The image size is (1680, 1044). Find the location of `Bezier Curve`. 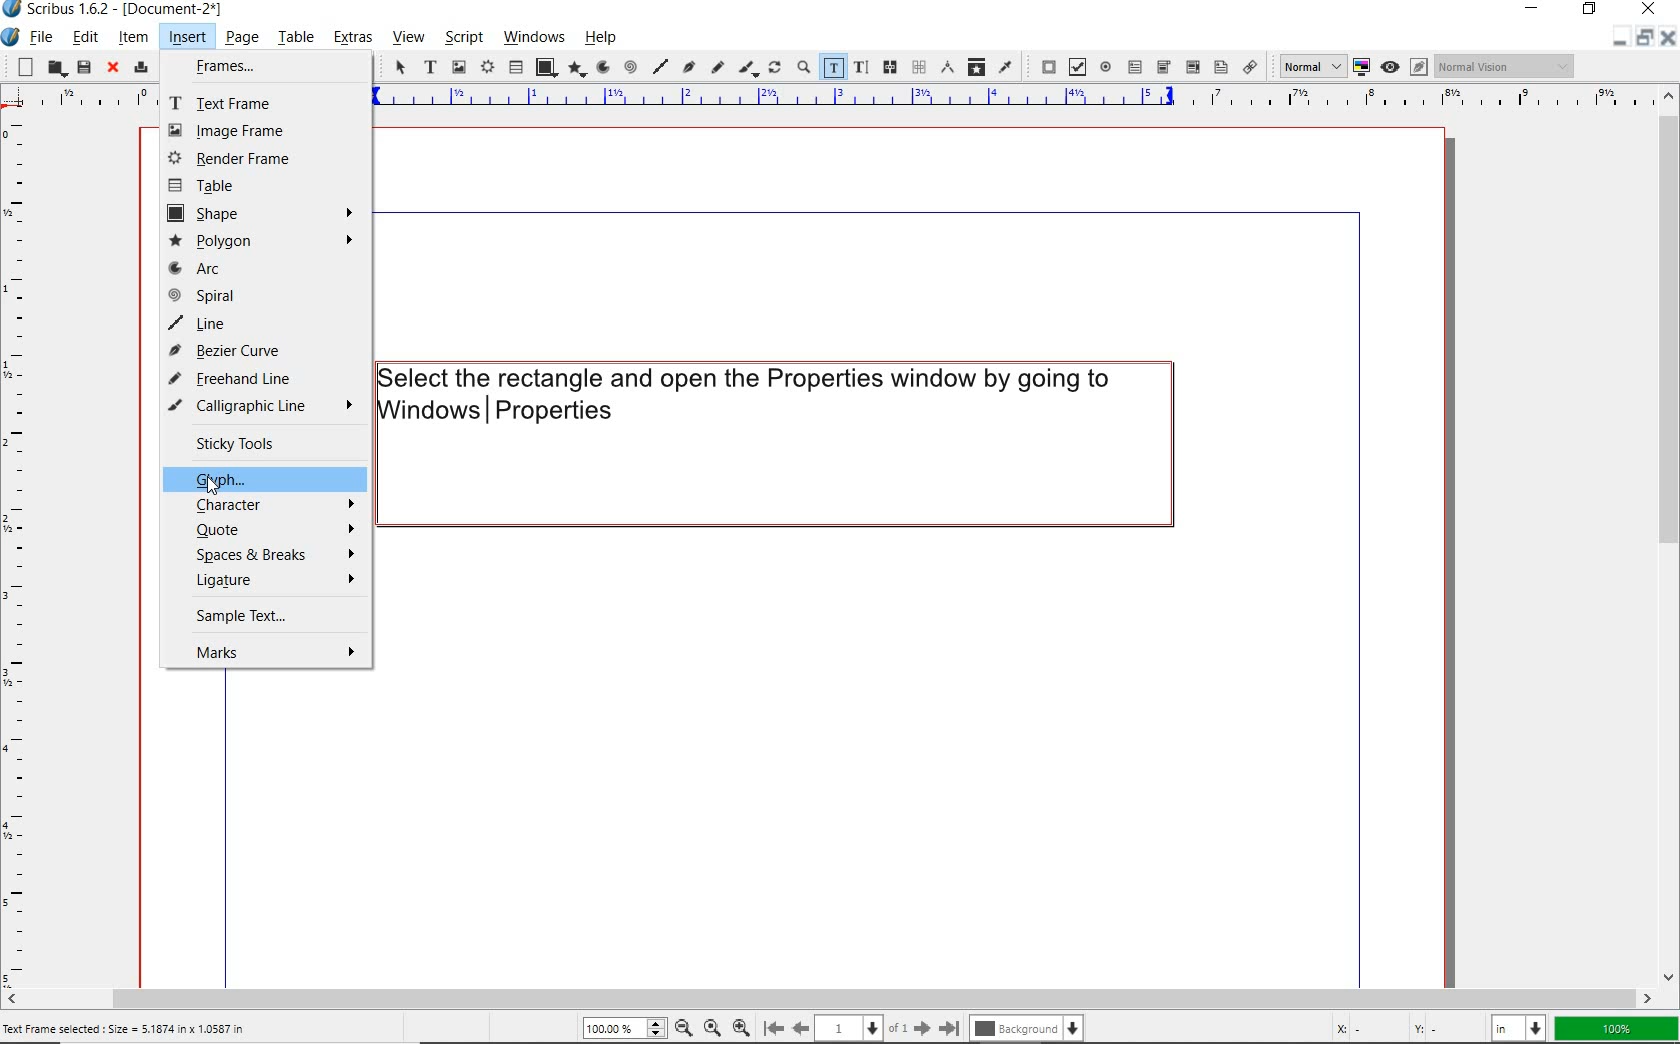

Bezier Curve is located at coordinates (242, 349).